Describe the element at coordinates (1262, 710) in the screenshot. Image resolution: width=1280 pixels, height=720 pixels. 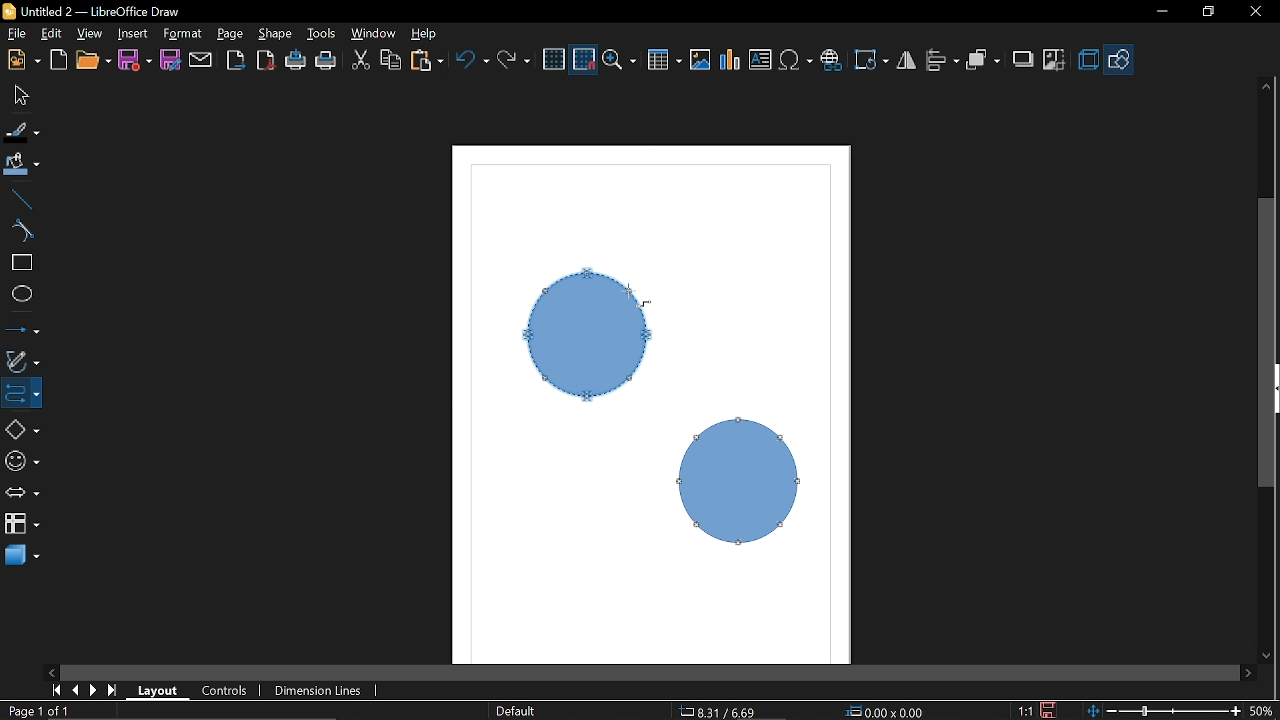
I see `Current zoom` at that location.